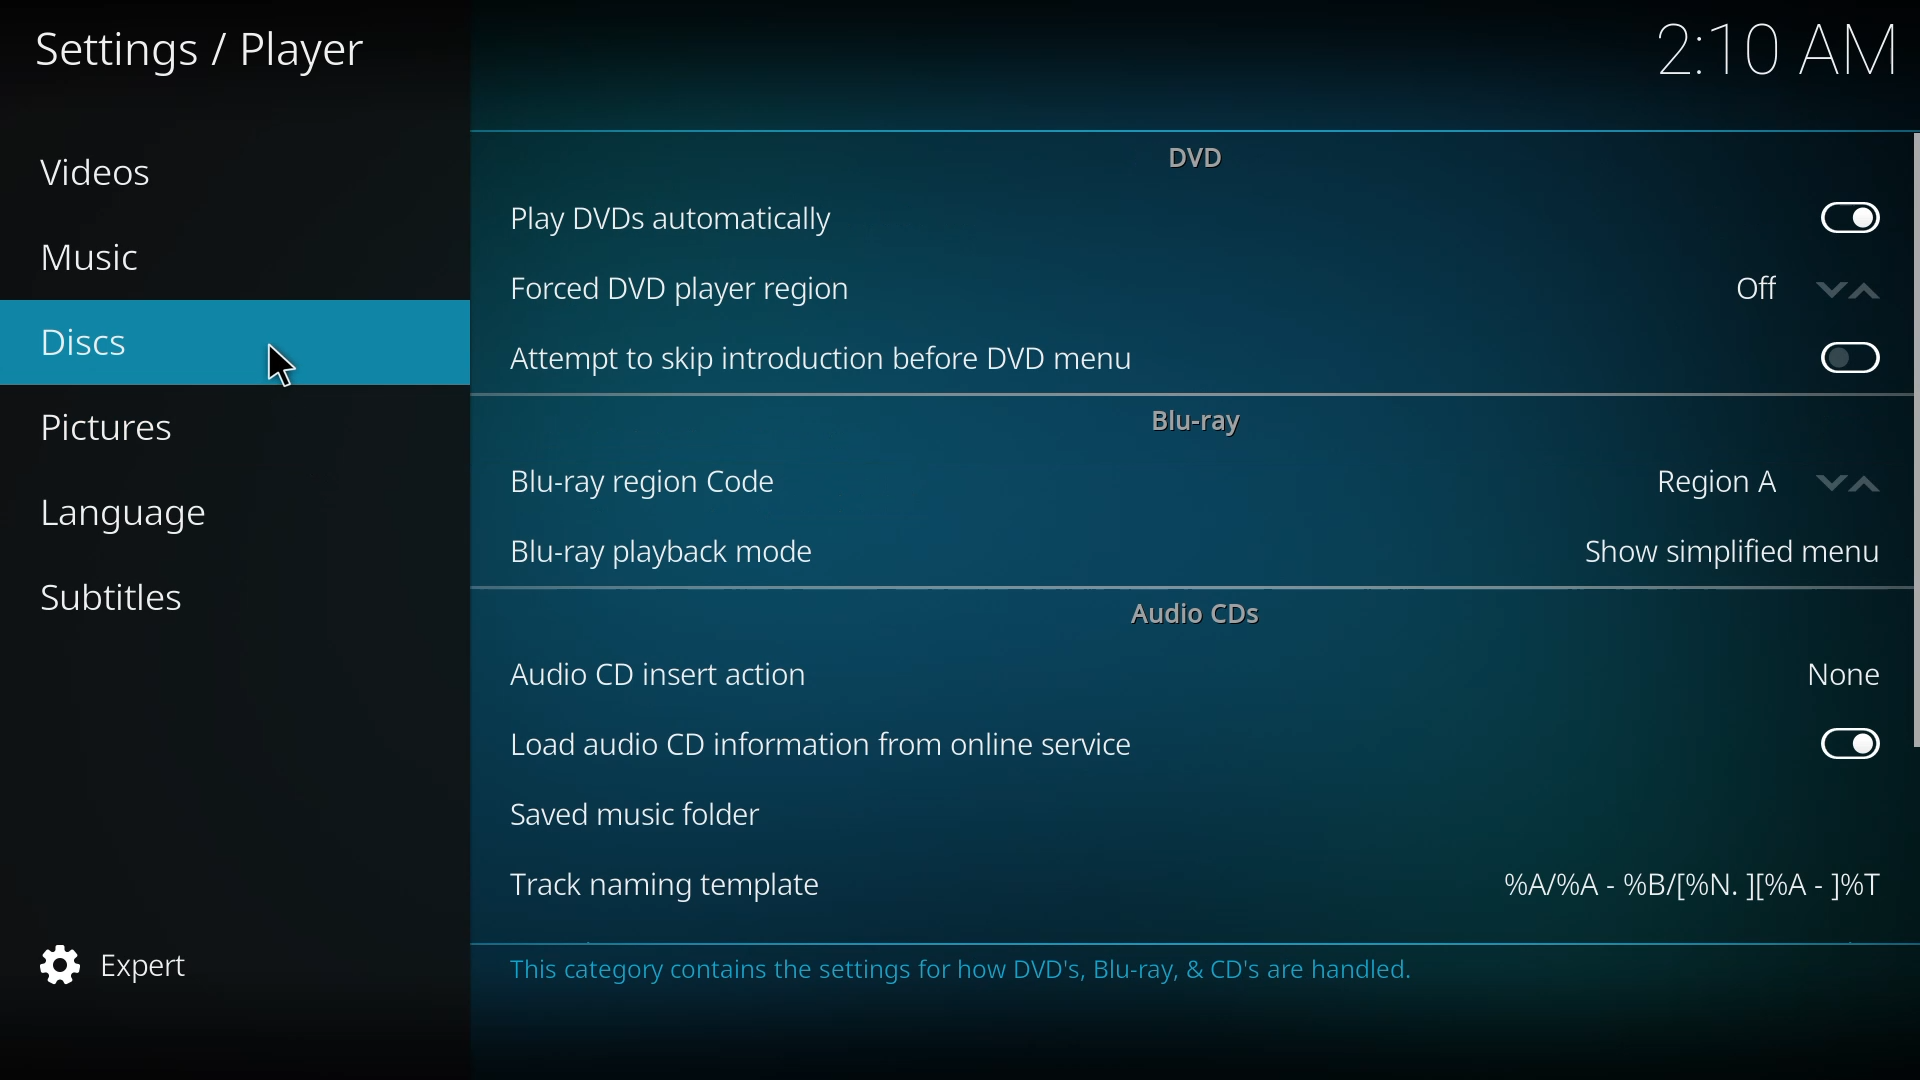 The width and height of the screenshot is (1920, 1080). What do you see at coordinates (1844, 356) in the screenshot?
I see `click to enable` at bounding box center [1844, 356].